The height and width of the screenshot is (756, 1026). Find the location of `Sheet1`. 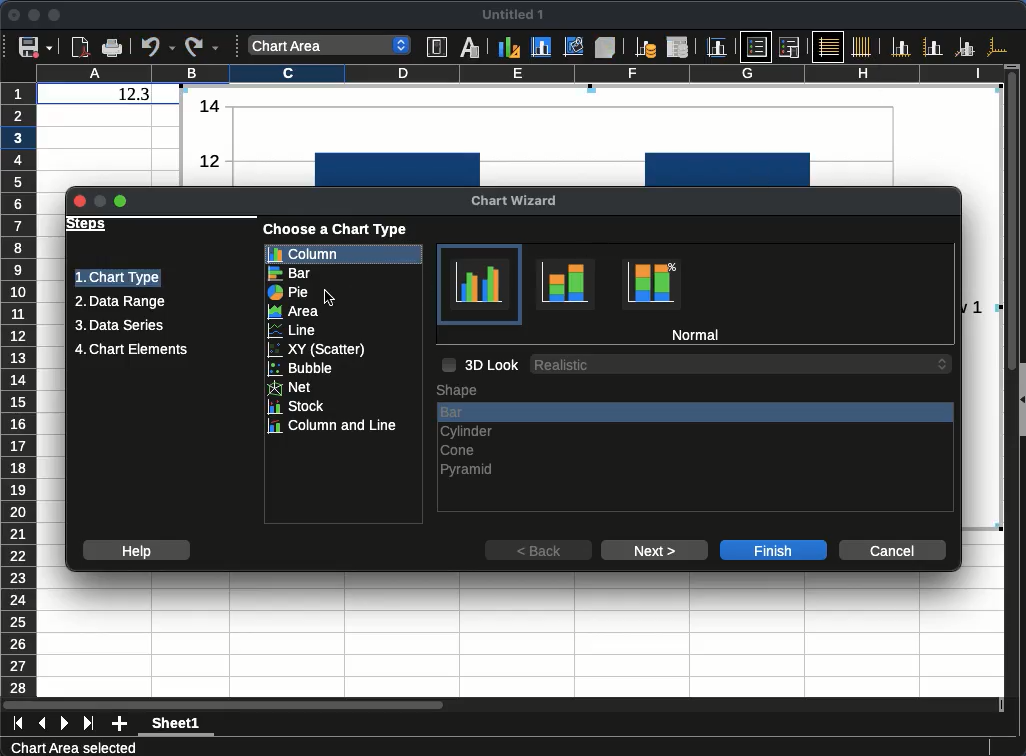

Sheet1 is located at coordinates (176, 725).